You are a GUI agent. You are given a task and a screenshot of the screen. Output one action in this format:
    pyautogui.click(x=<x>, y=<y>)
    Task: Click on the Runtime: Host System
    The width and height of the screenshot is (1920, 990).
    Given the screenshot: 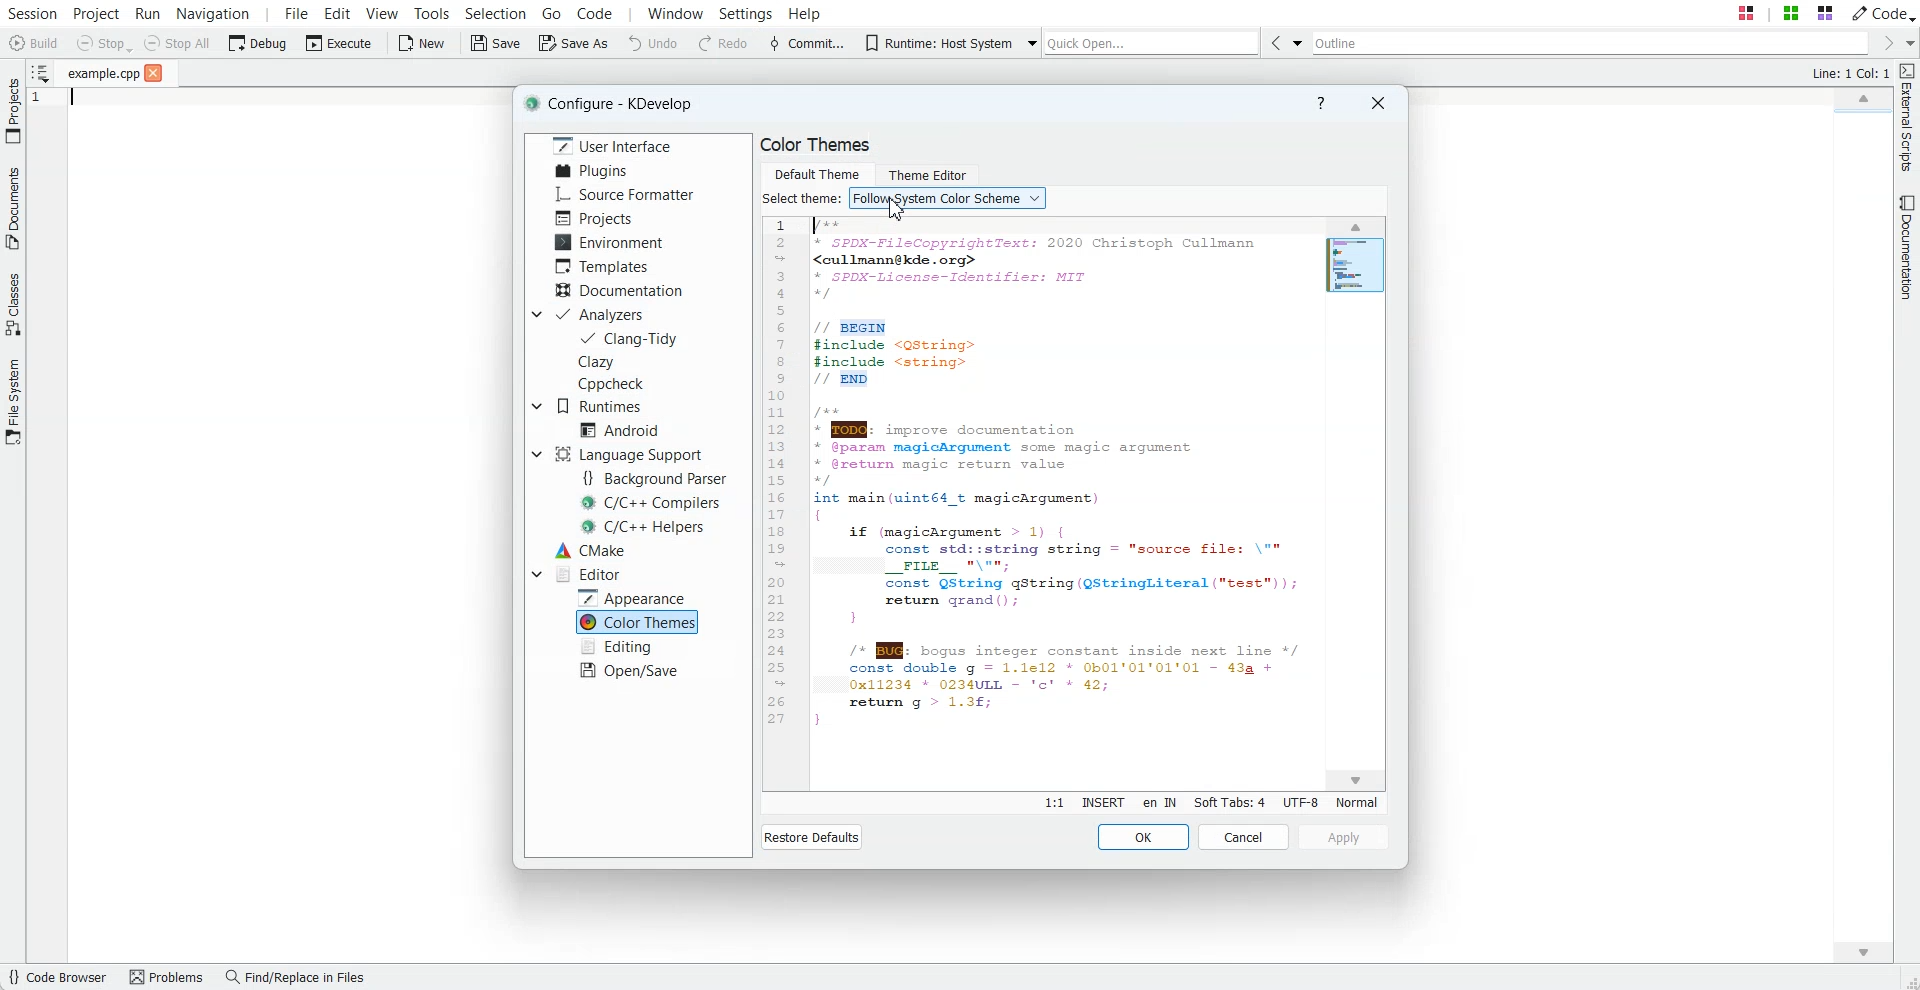 What is the action you would take?
    pyautogui.click(x=933, y=43)
    